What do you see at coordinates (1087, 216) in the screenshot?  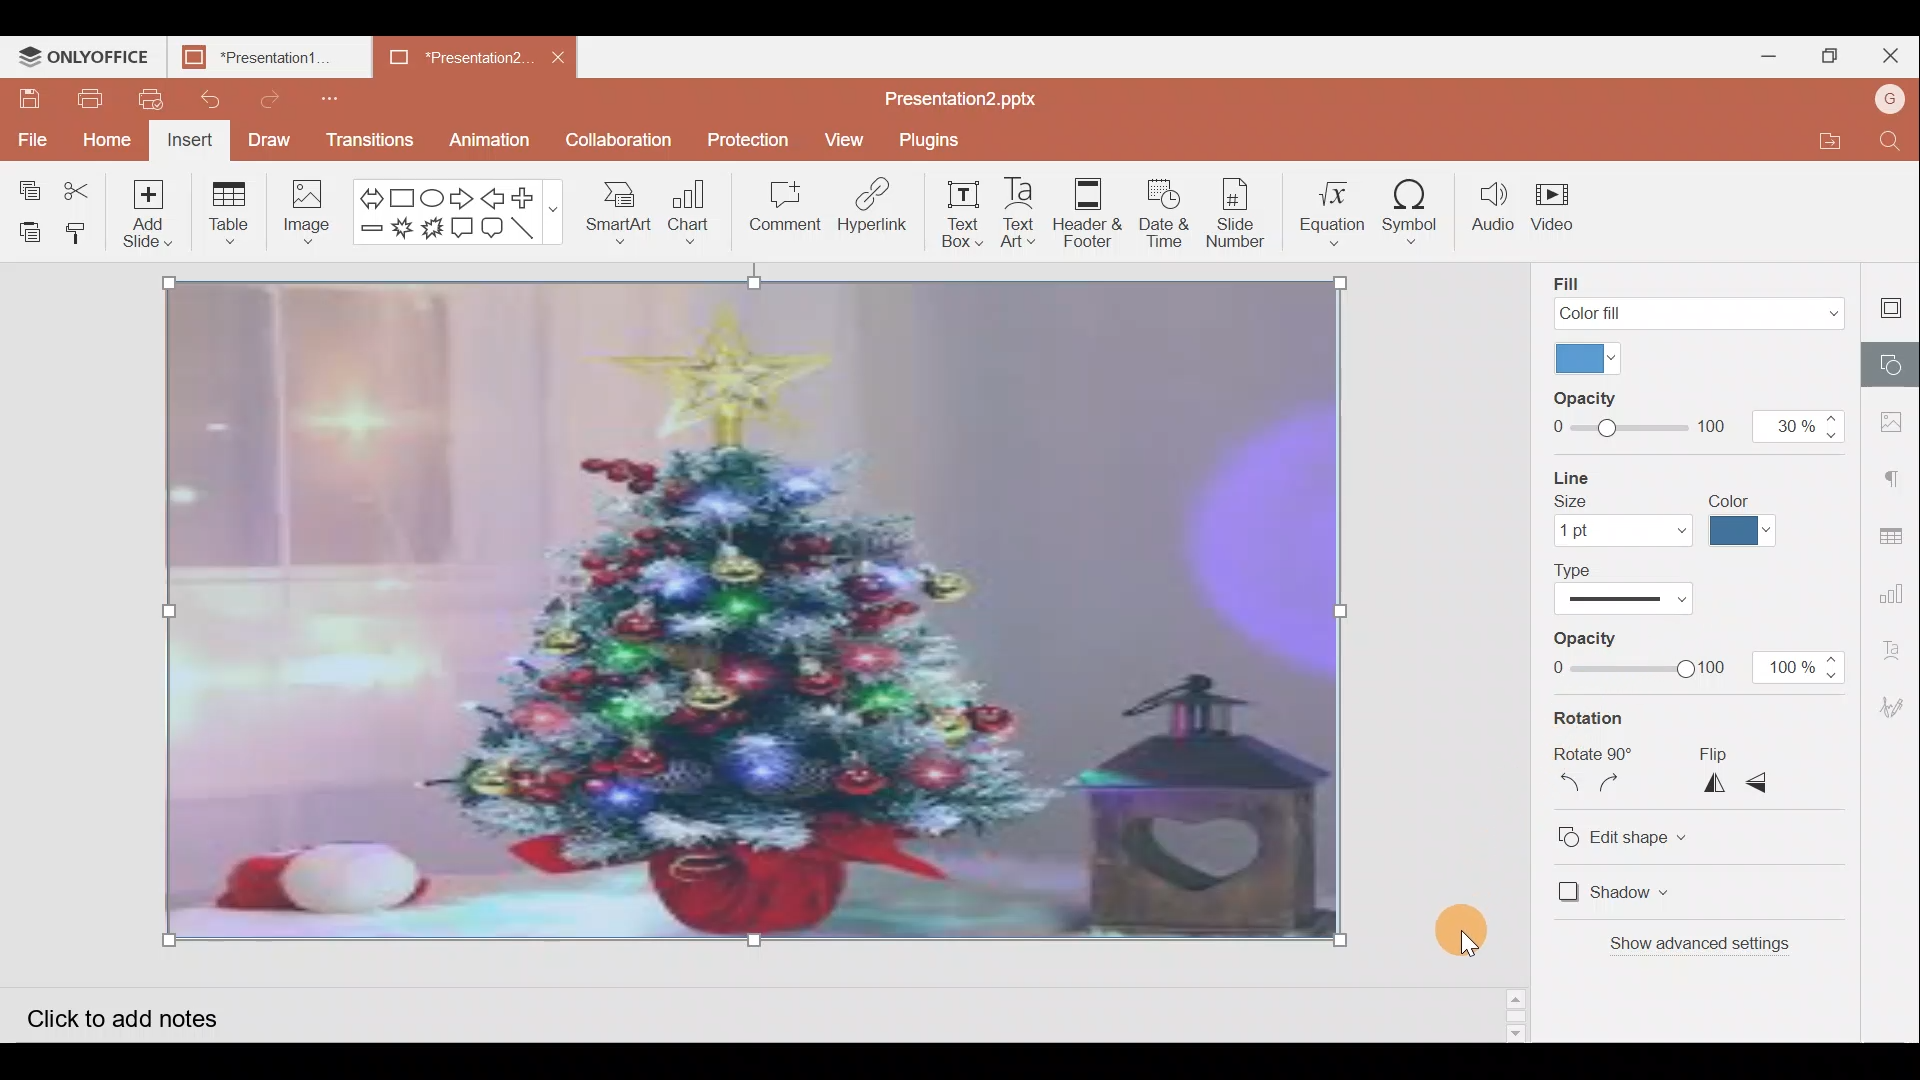 I see `Header & footer` at bounding box center [1087, 216].